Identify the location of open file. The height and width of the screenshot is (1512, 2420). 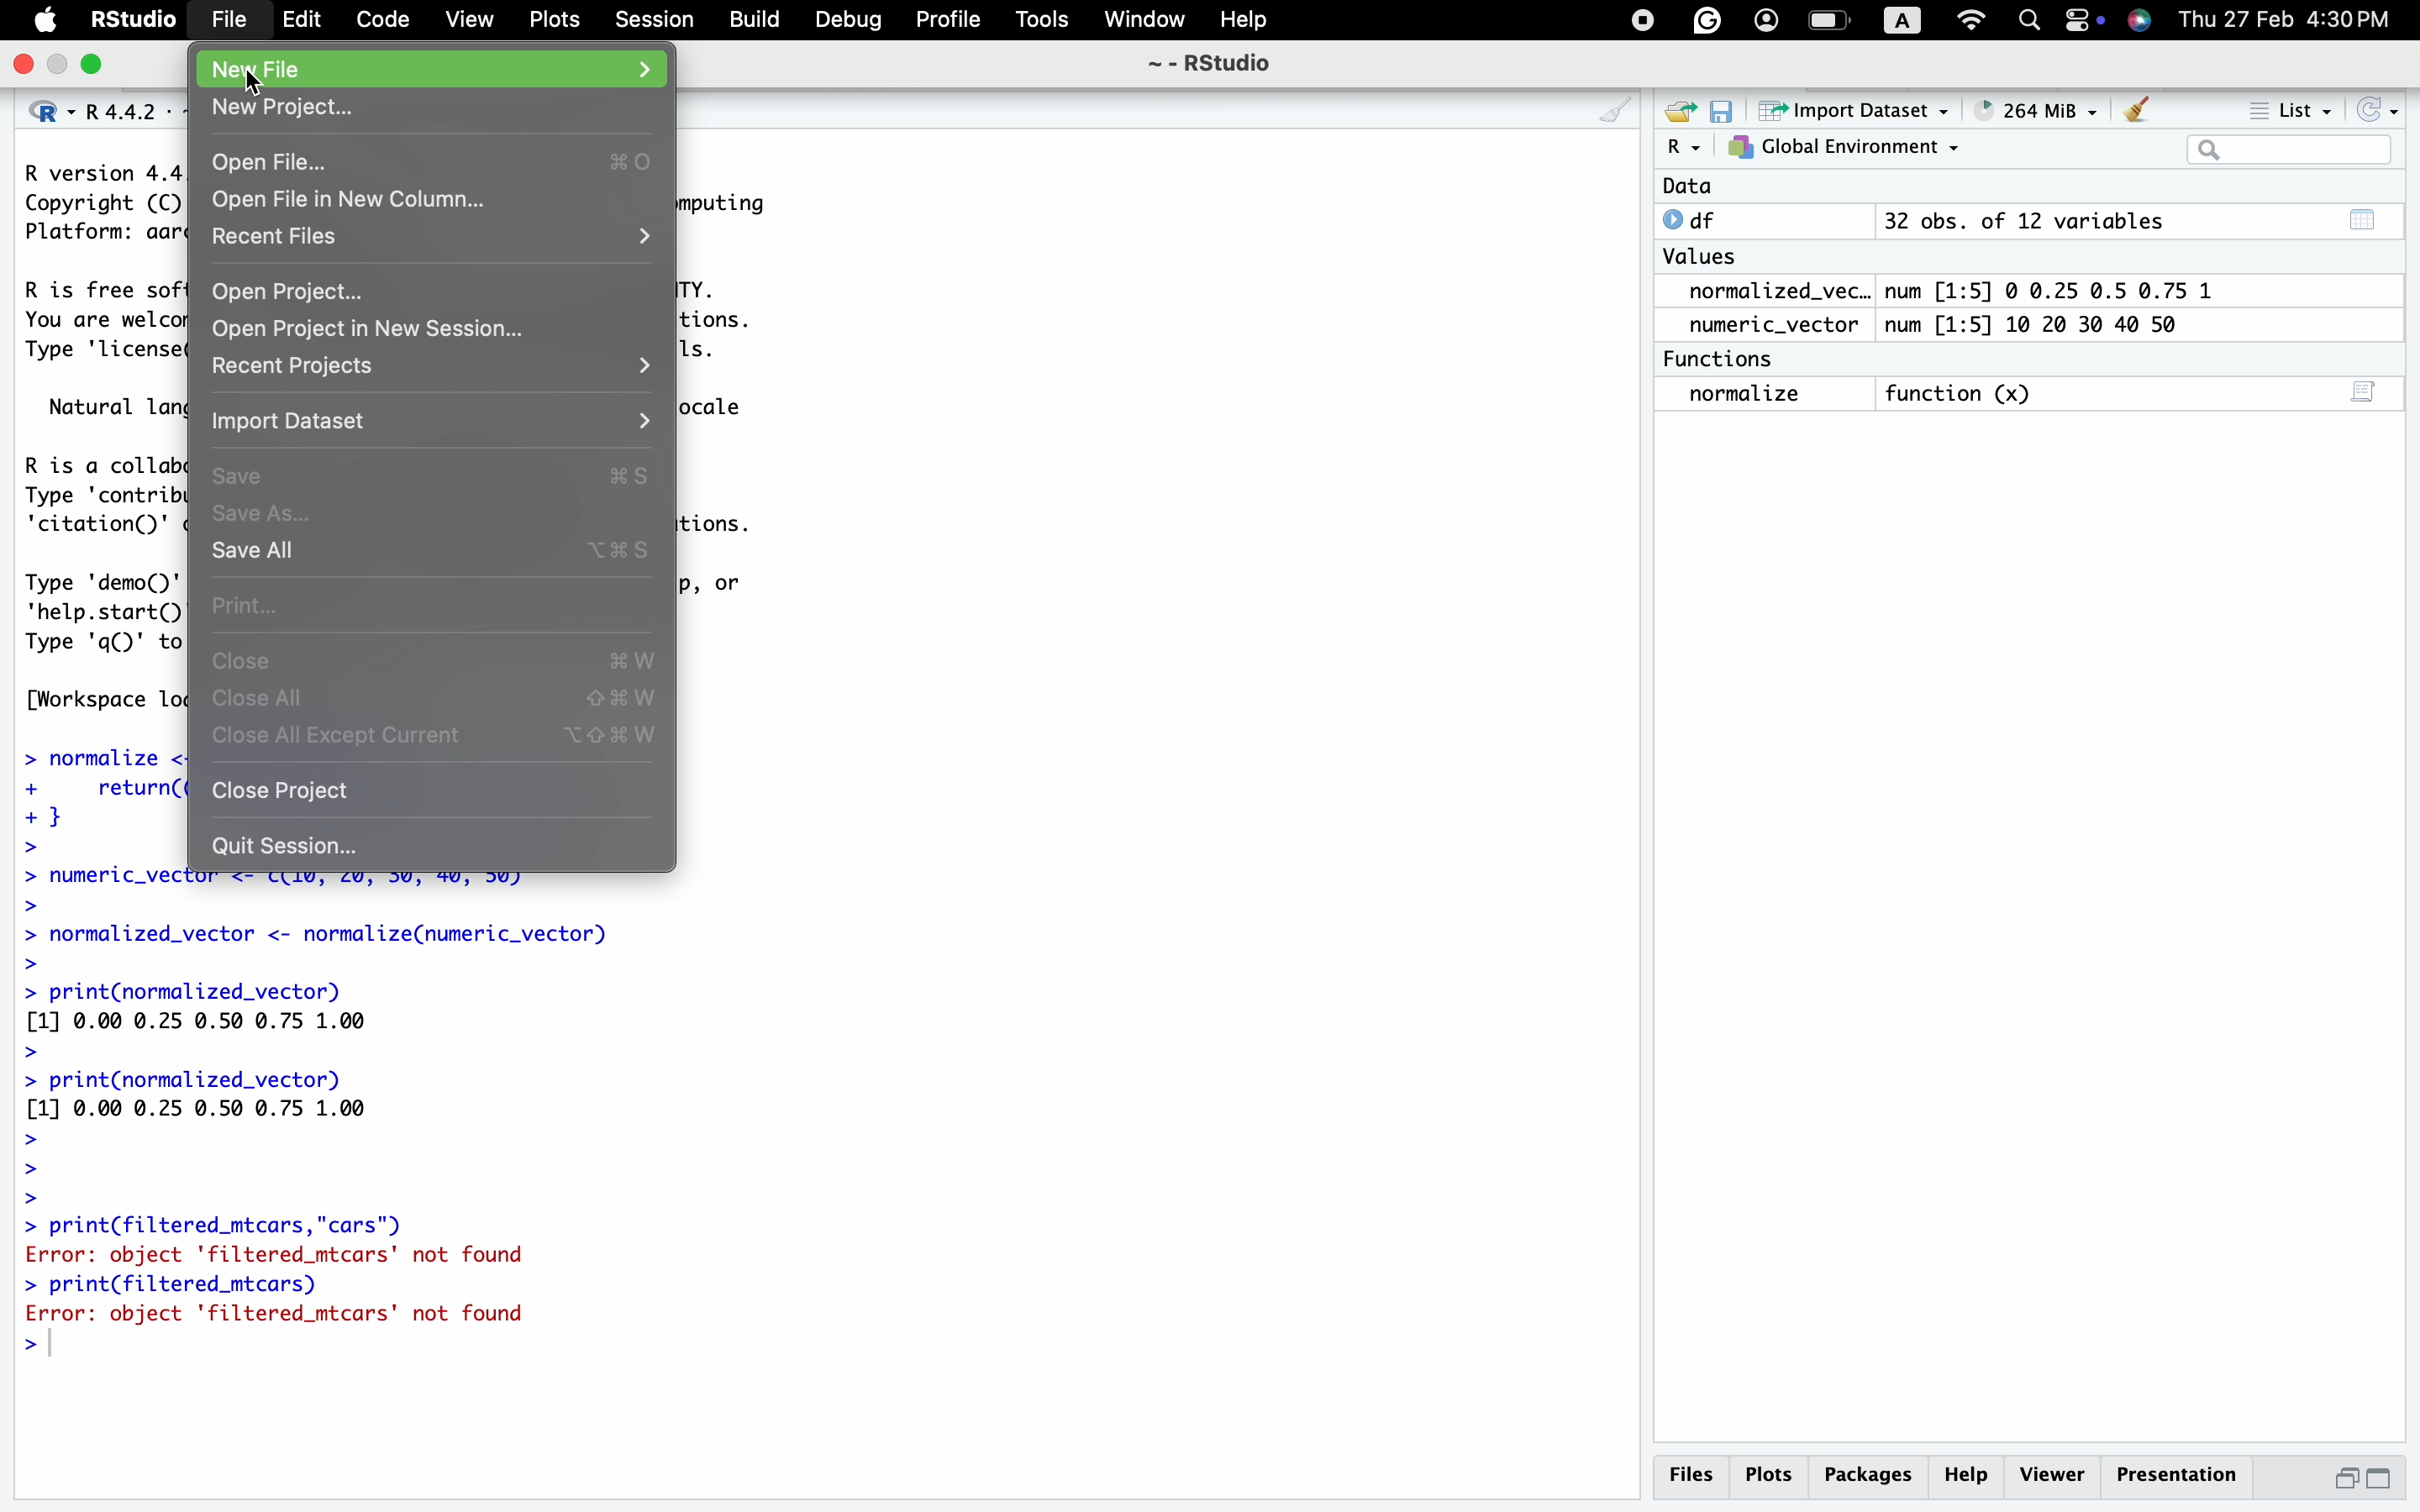
(432, 160).